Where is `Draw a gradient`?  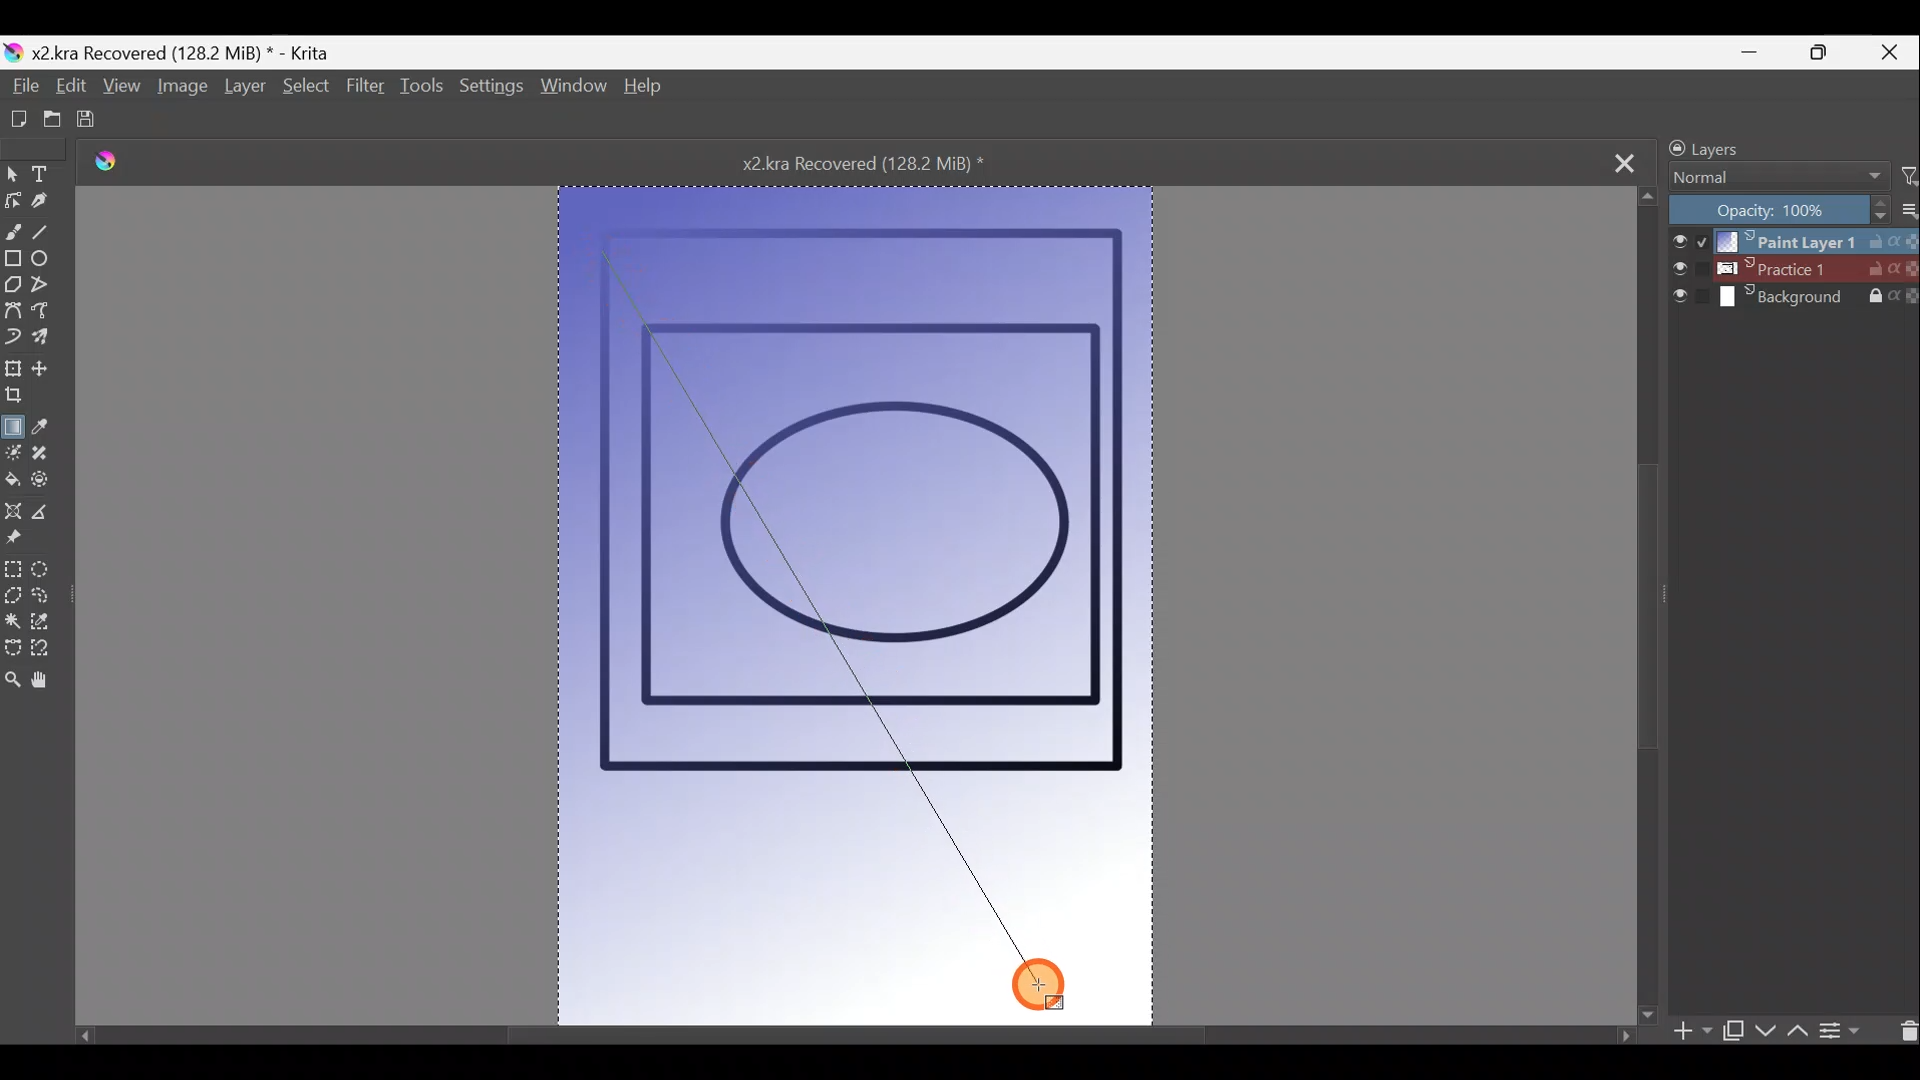
Draw a gradient is located at coordinates (14, 423).